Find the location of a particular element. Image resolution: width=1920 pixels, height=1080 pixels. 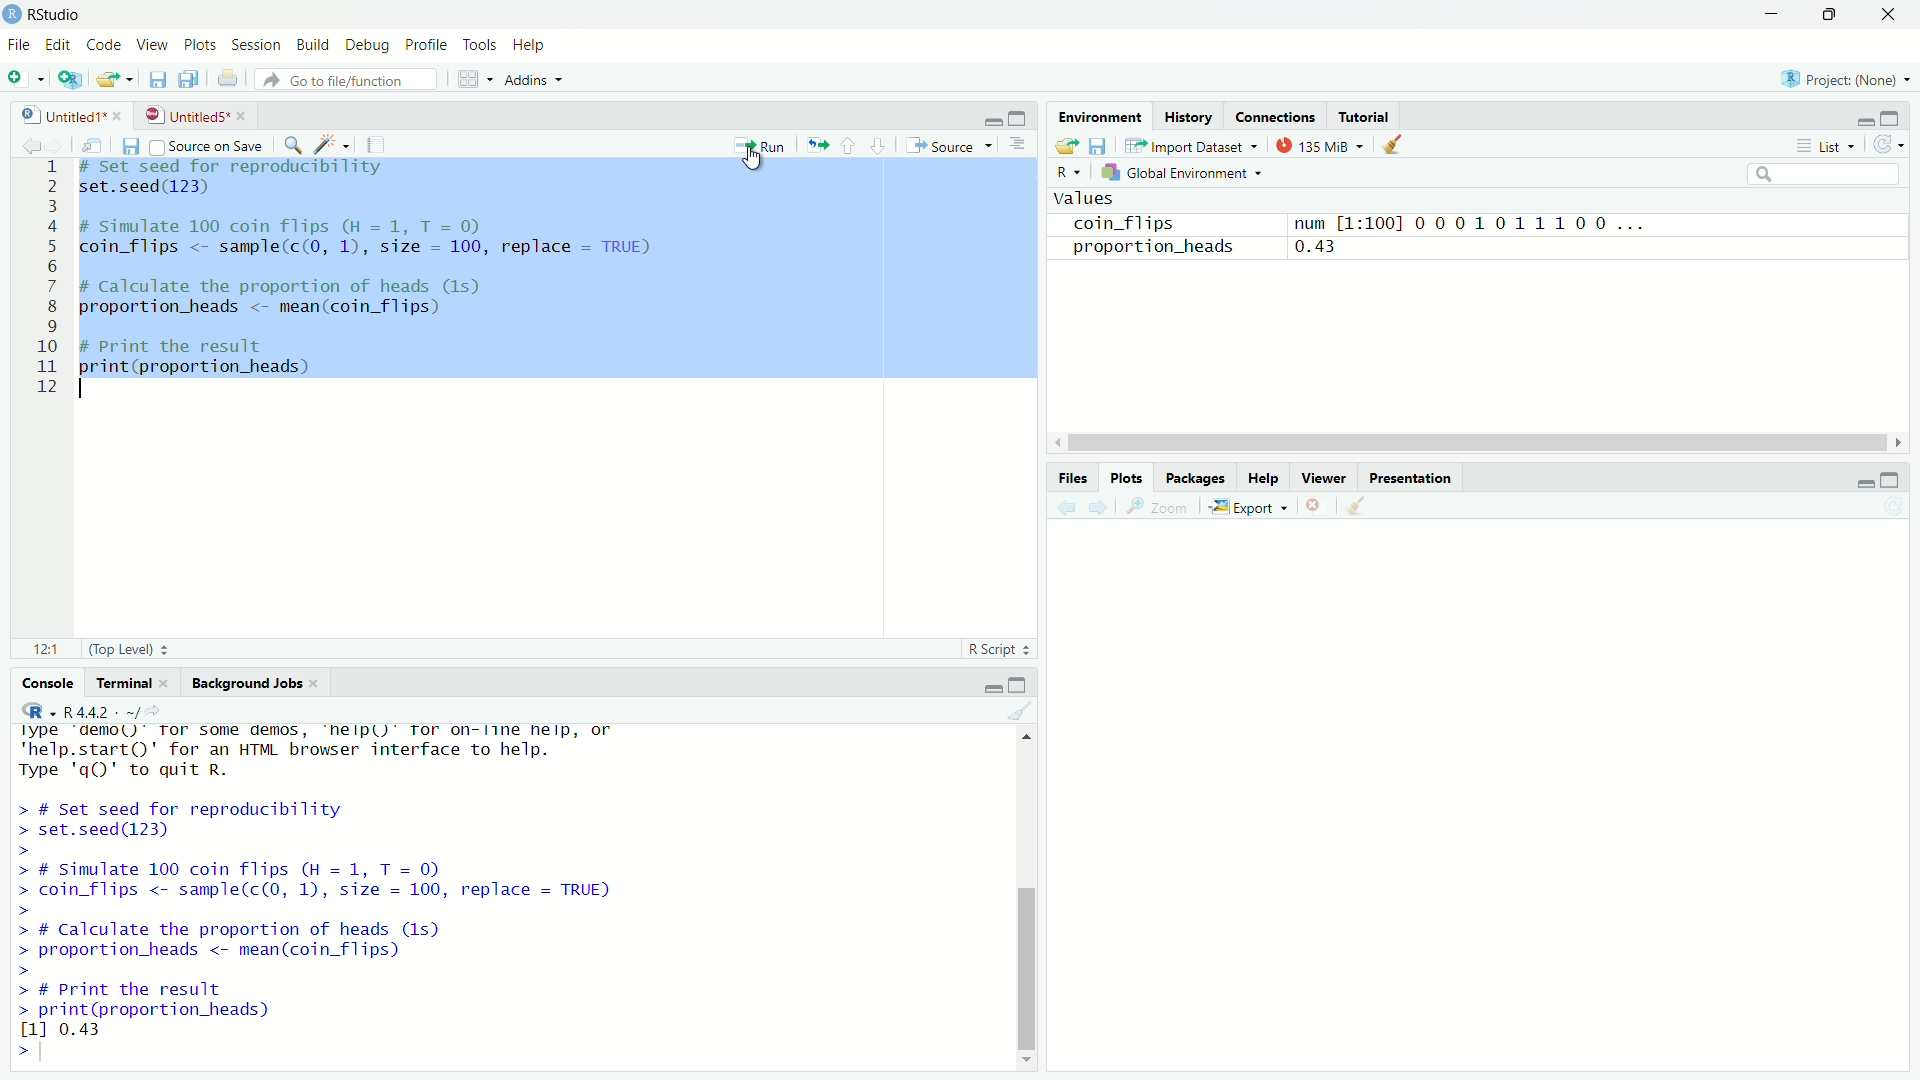

untitled1 is located at coordinates (53, 114).